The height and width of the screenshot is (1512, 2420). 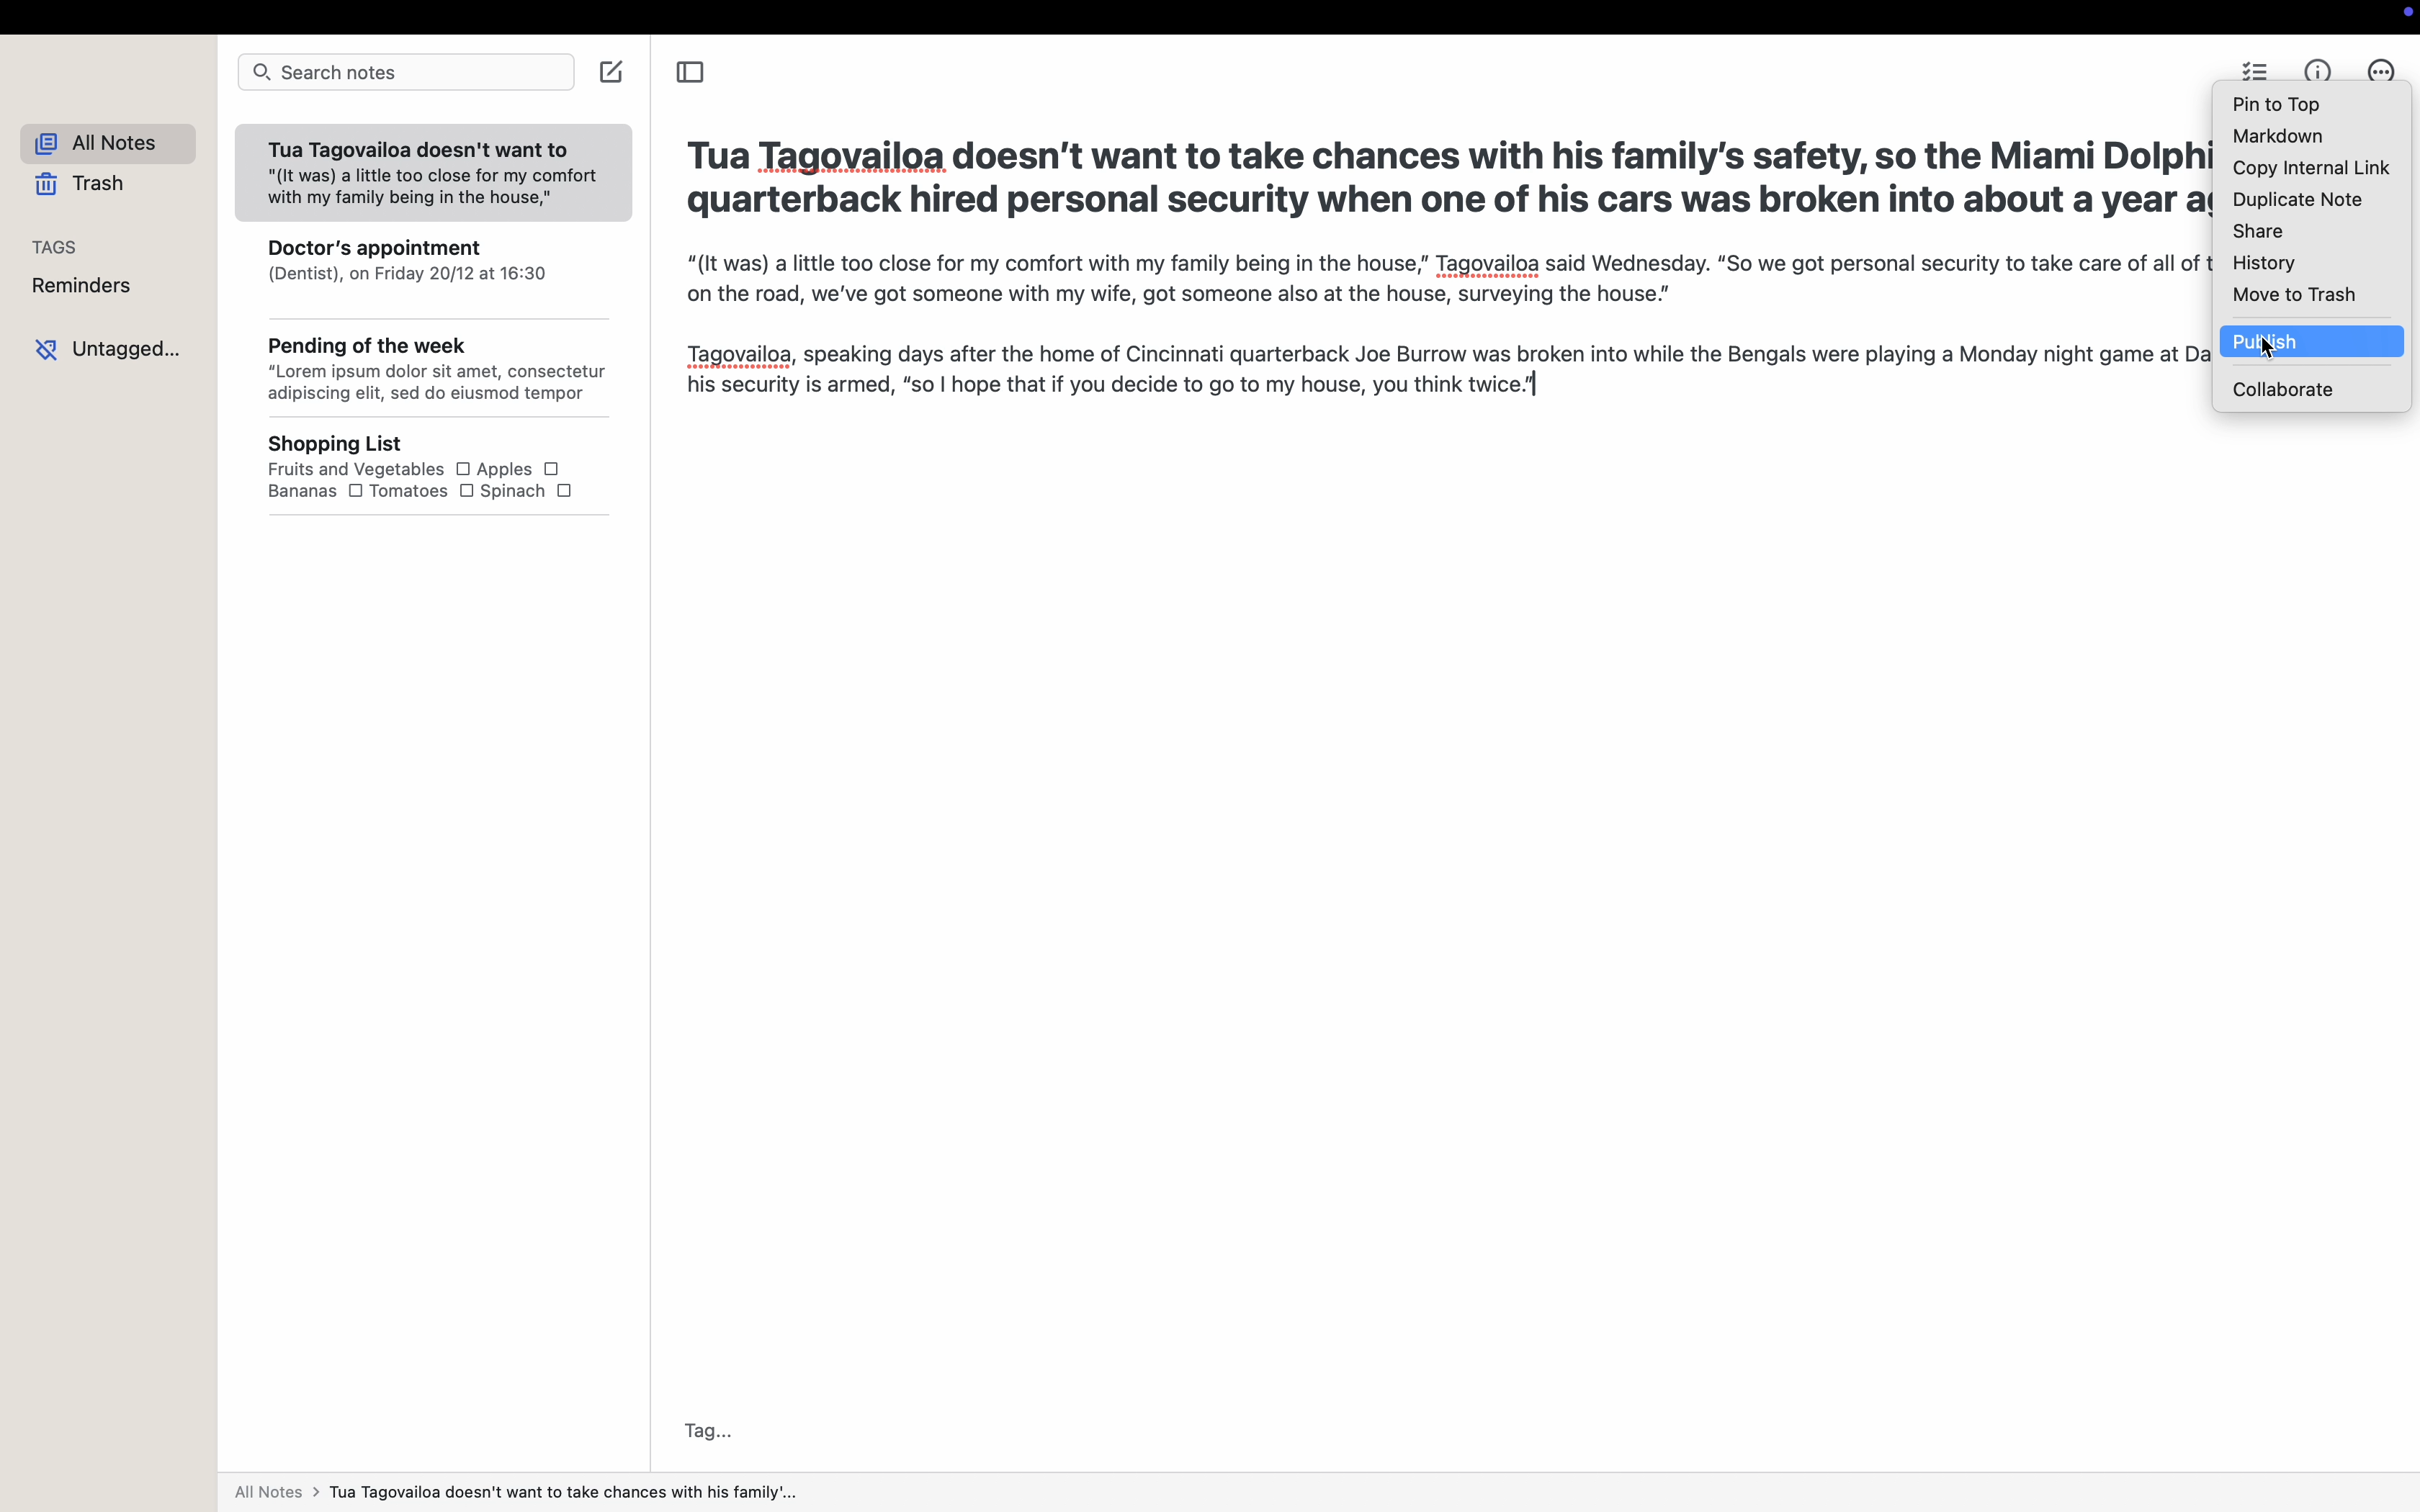 What do you see at coordinates (2263, 264) in the screenshot?
I see `history` at bounding box center [2263, 264].